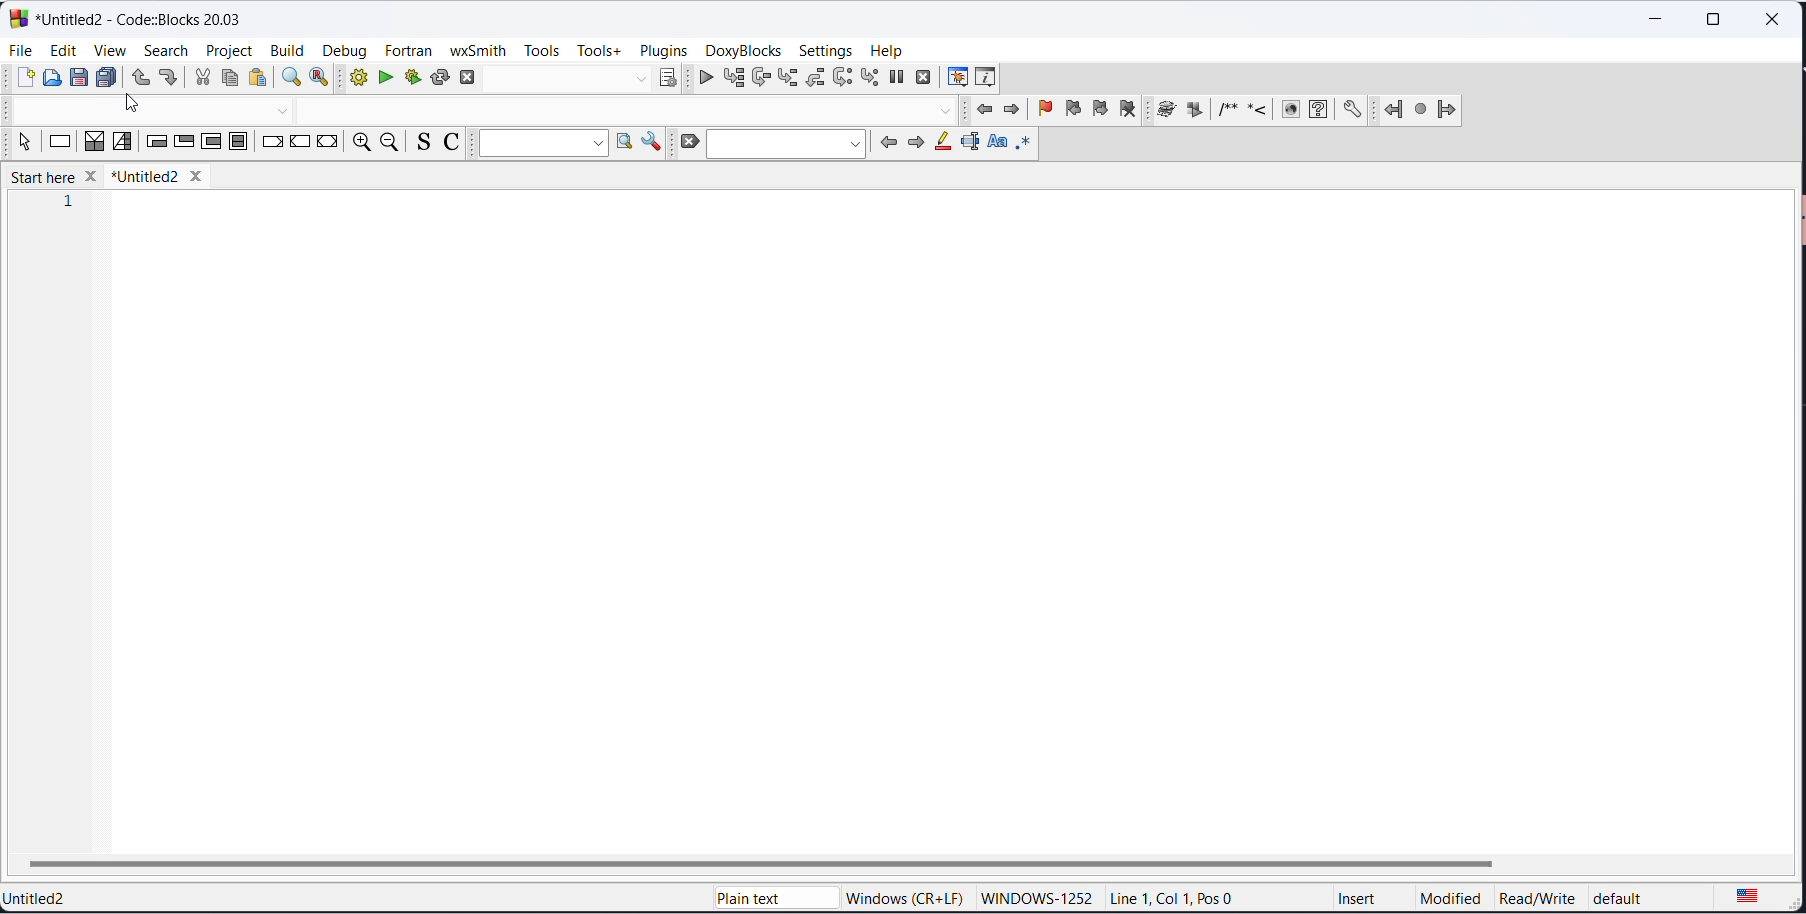  I want to click on insert comment block, so click(1229, 111).